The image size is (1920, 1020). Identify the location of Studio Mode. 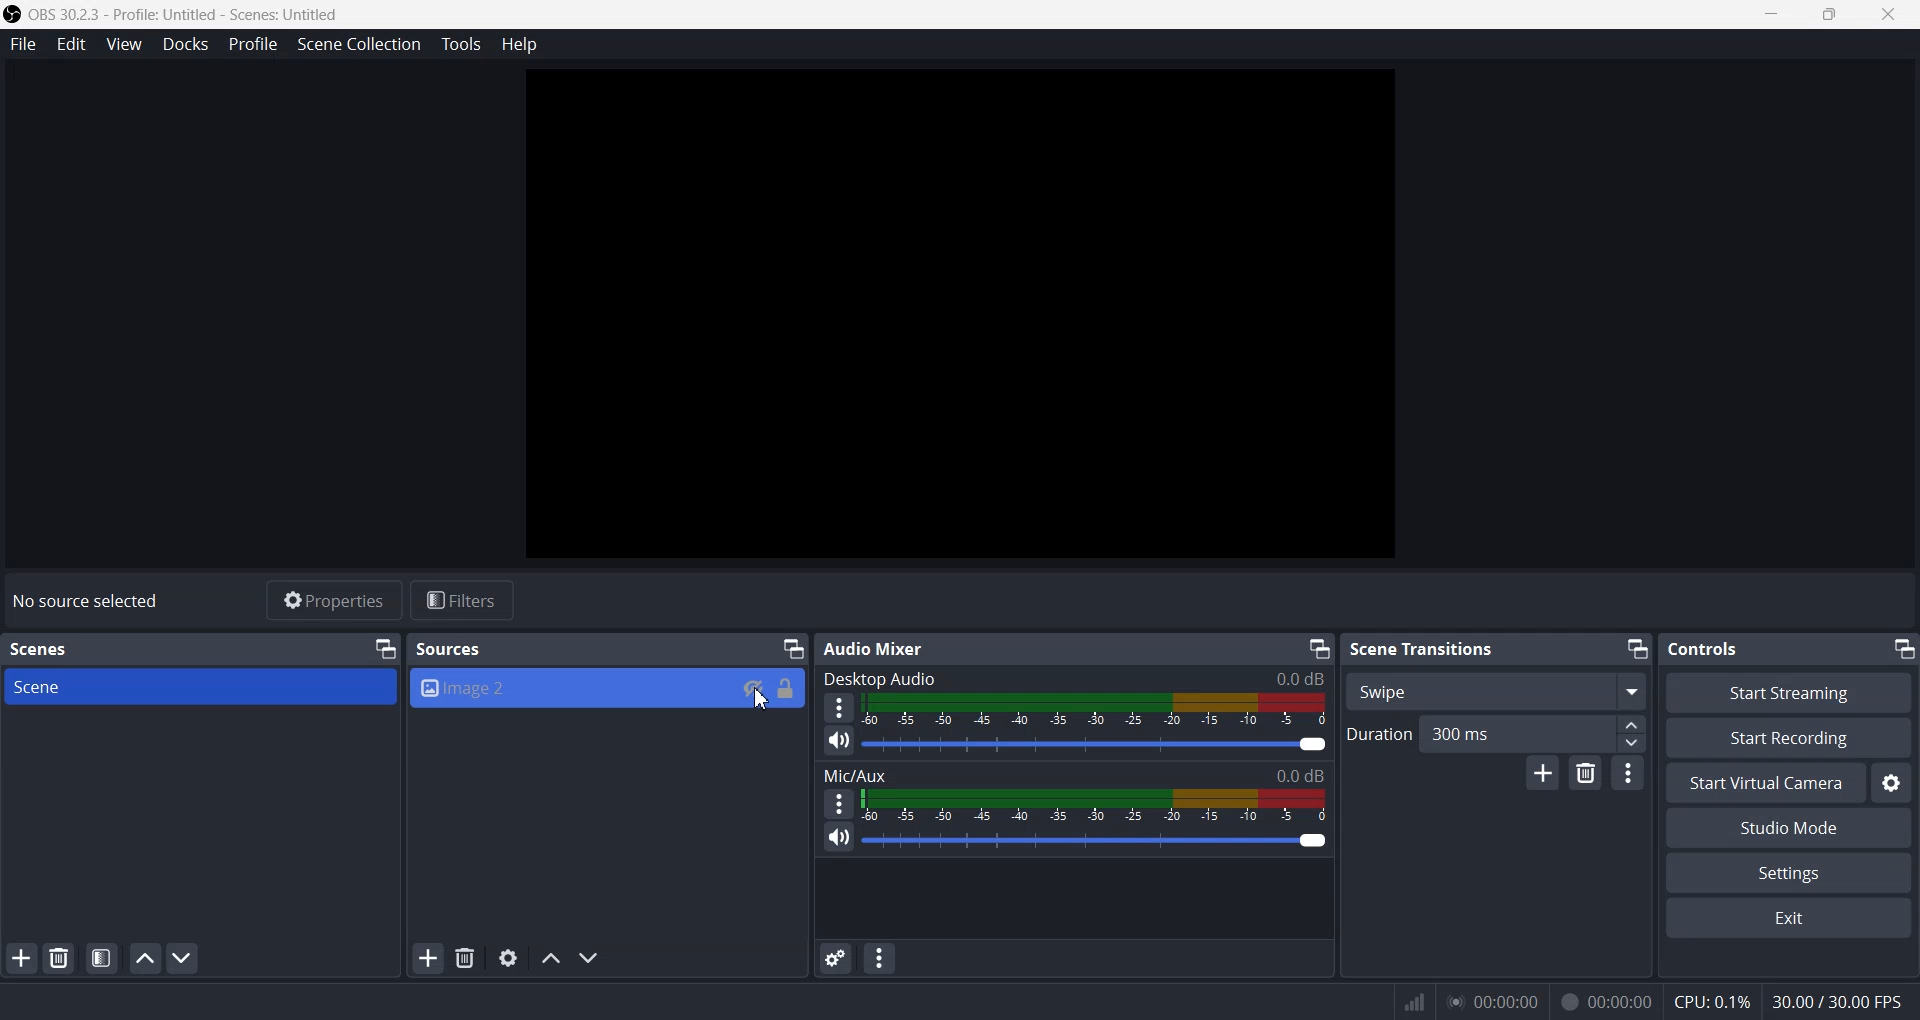
(1788, 828).